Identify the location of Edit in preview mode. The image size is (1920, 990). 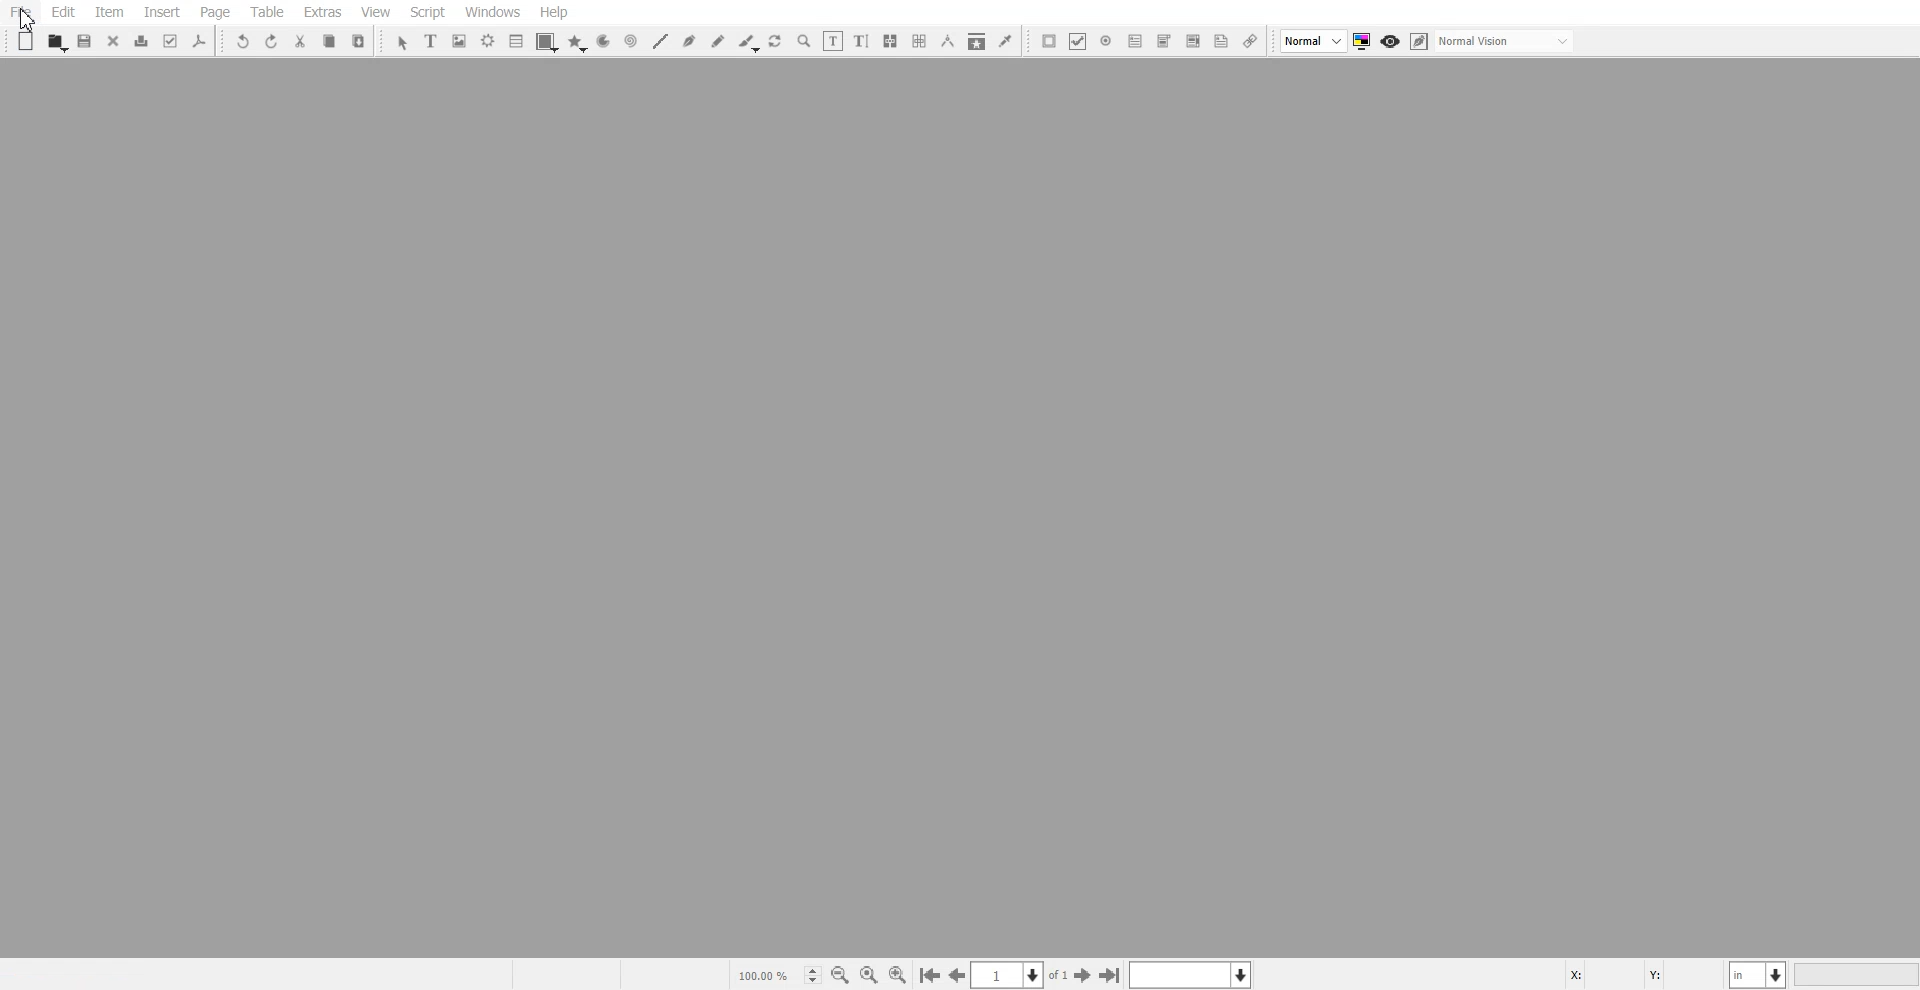
(1420, 41).